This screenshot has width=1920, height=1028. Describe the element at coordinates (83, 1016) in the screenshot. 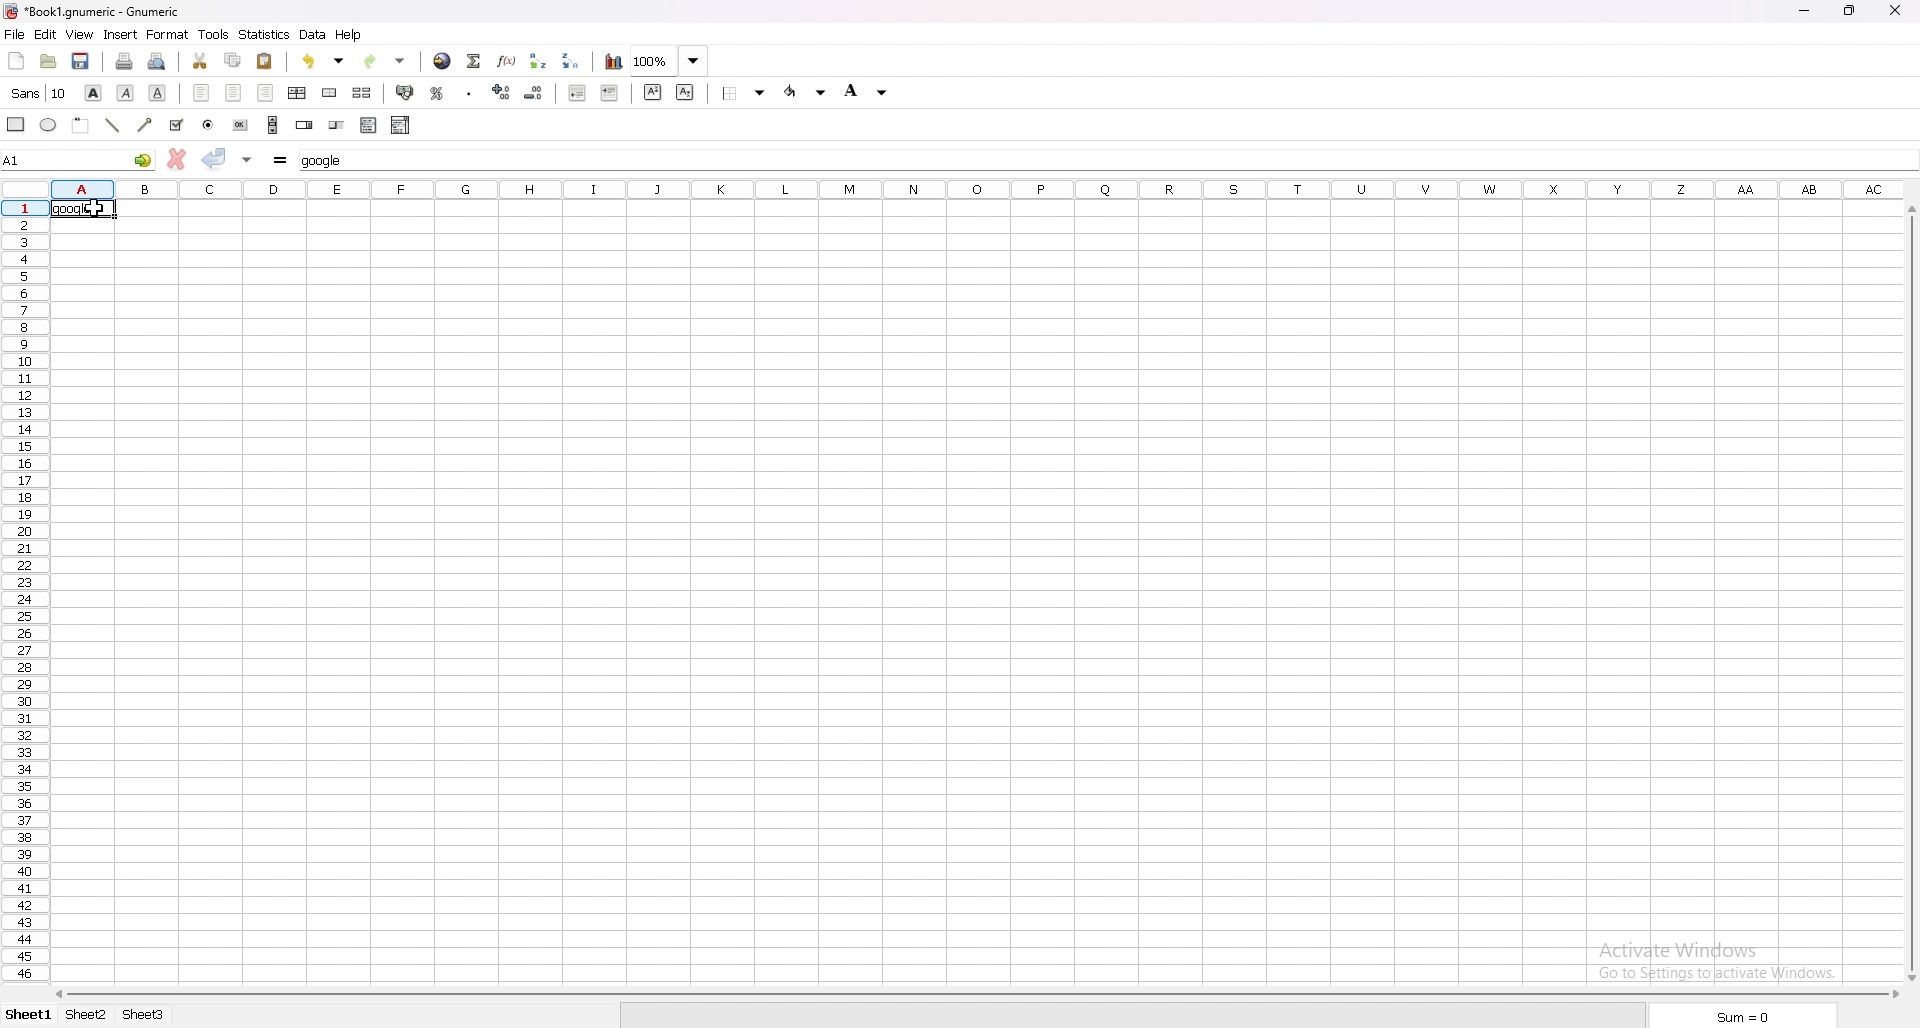

I see `Sheet 2` at that location.